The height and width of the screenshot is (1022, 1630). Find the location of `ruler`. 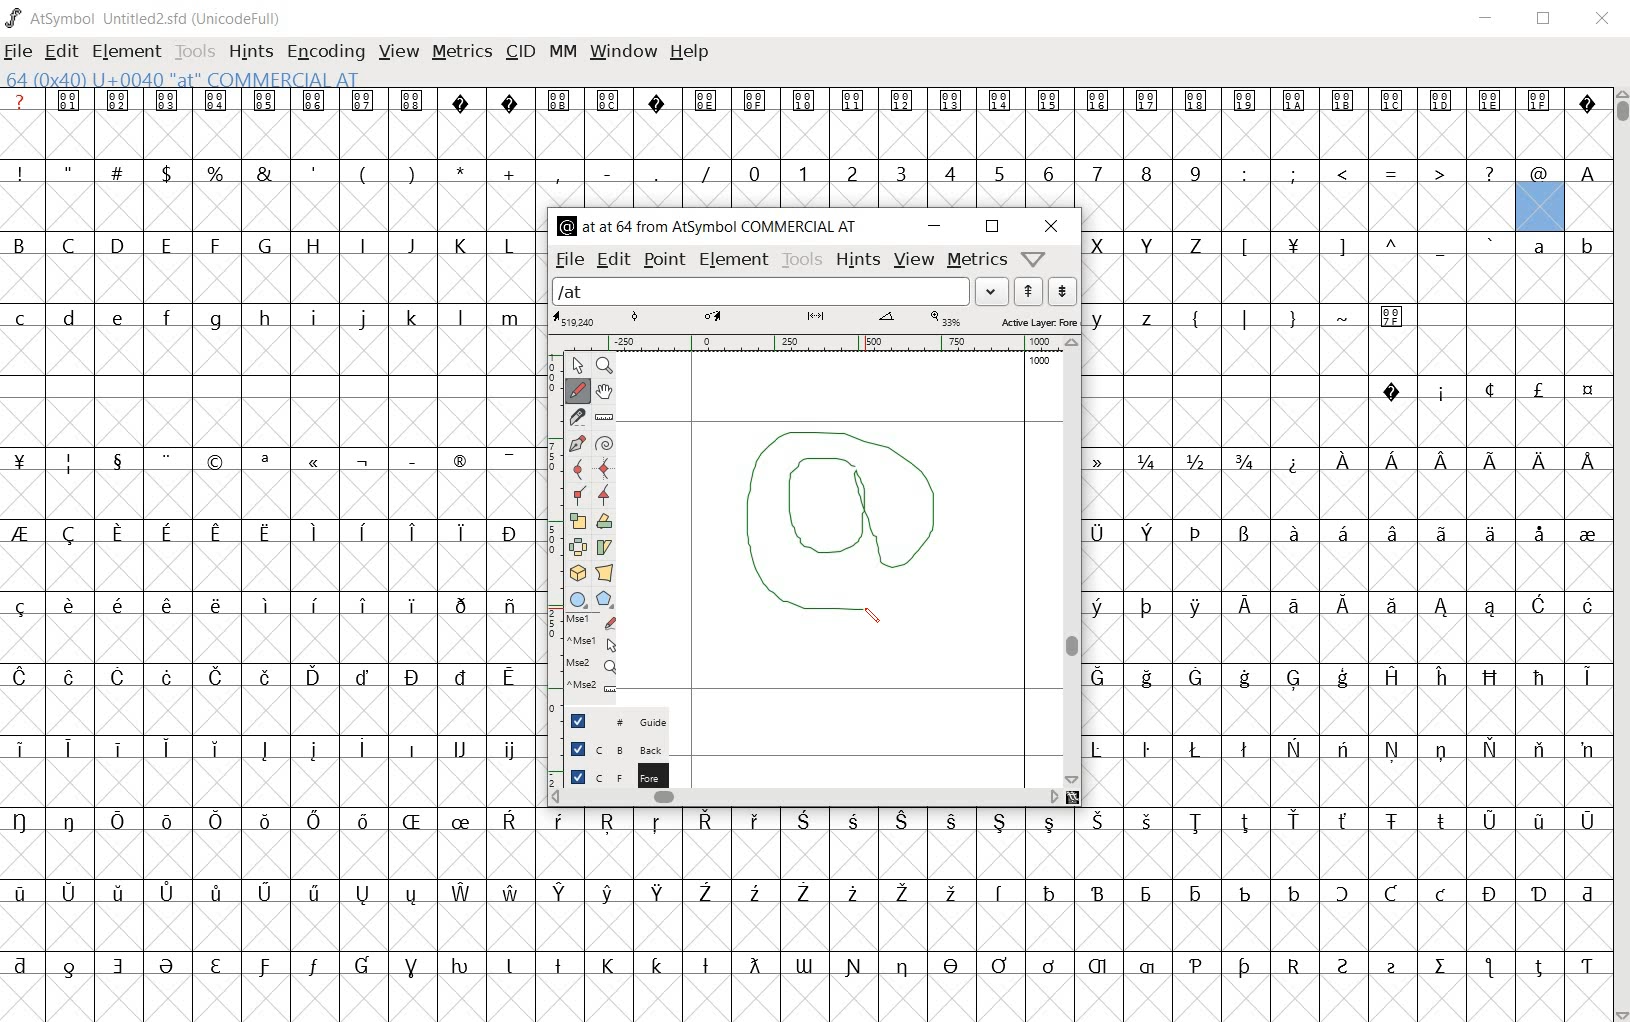

ruler is located at coordinates (808, 345).